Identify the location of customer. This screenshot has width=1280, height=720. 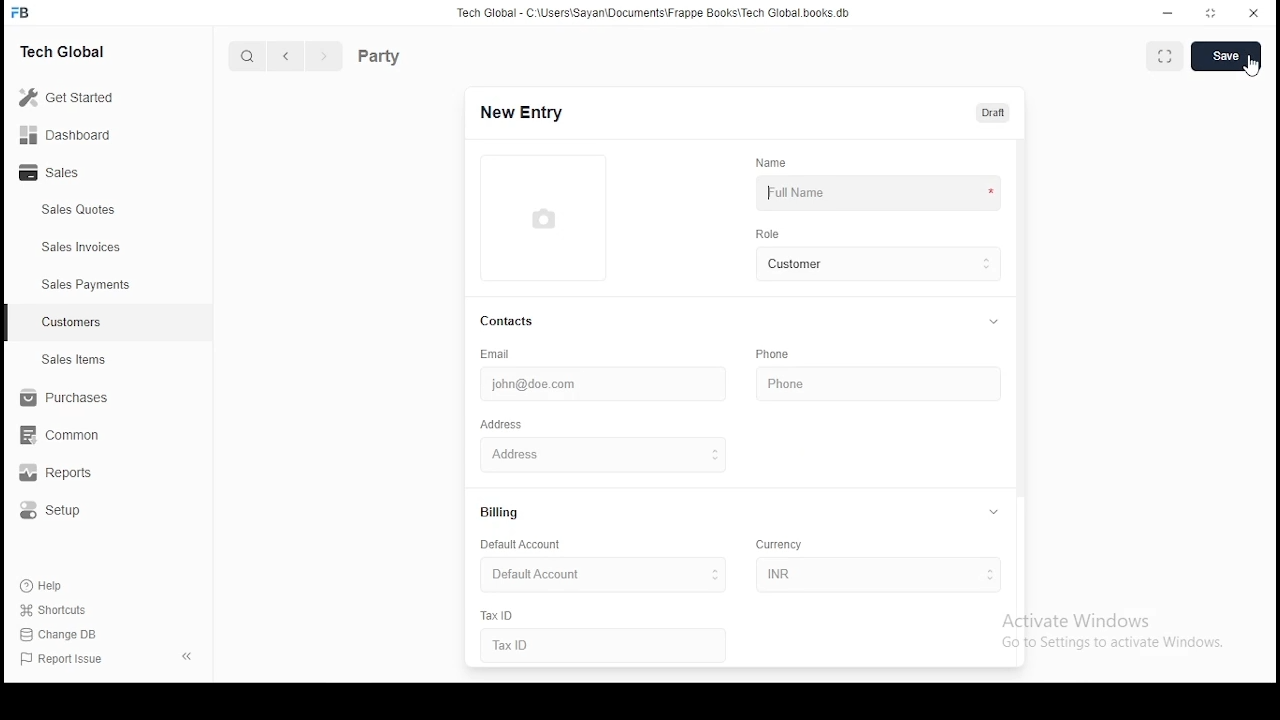
(874, 263).